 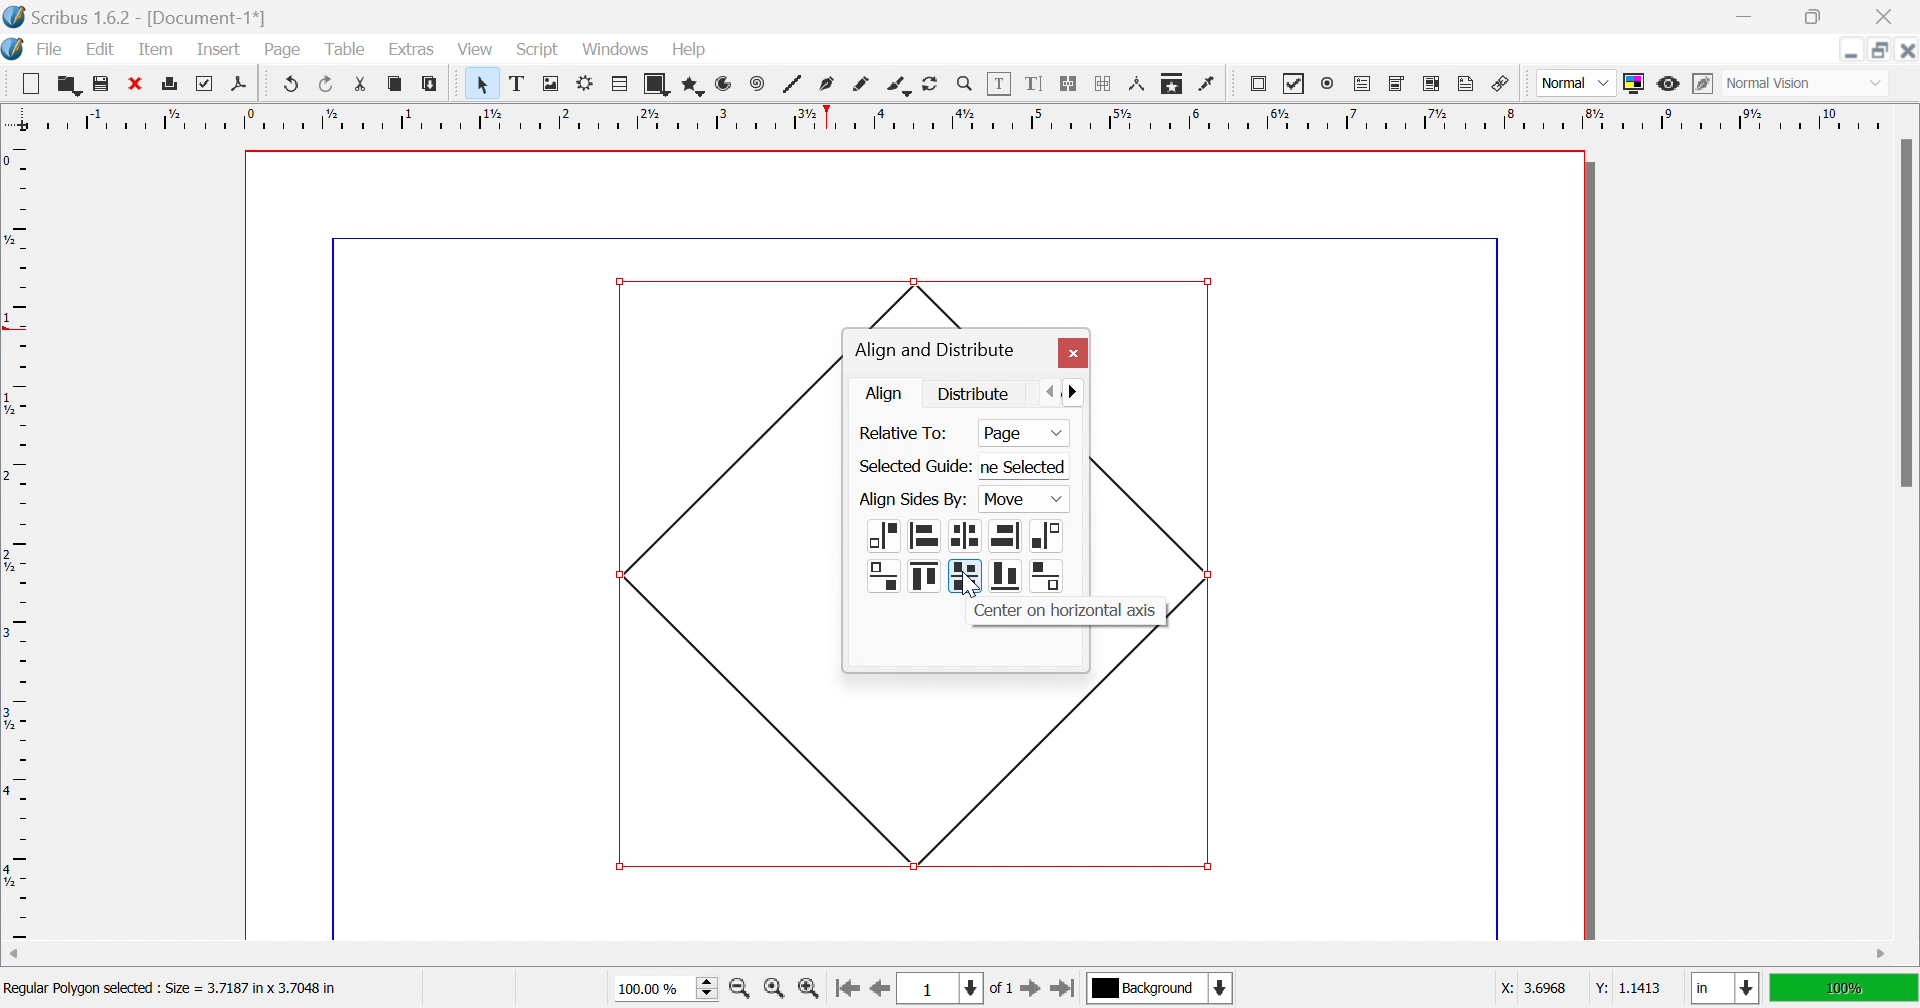 I want to click on alignments, so click(x=1005, y=556).